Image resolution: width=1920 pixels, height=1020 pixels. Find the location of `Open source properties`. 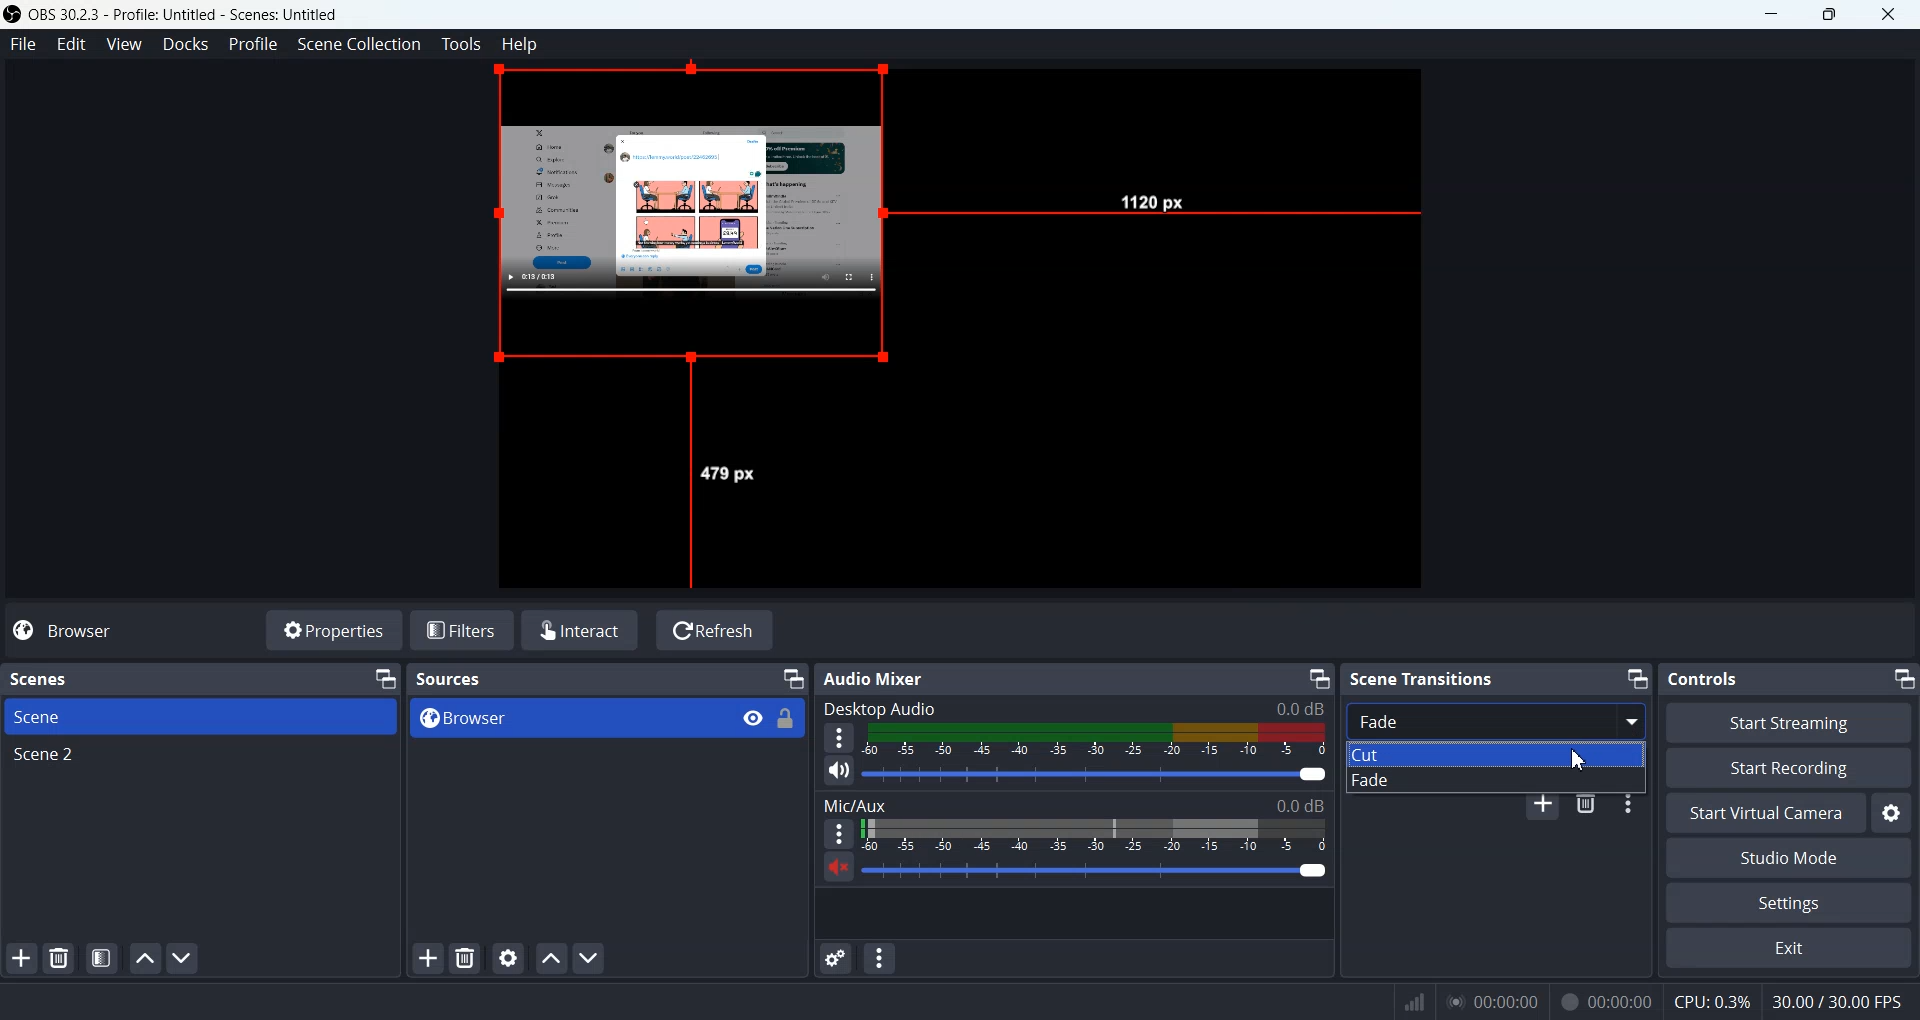

Open source properties is located at coordinates (508, 957).